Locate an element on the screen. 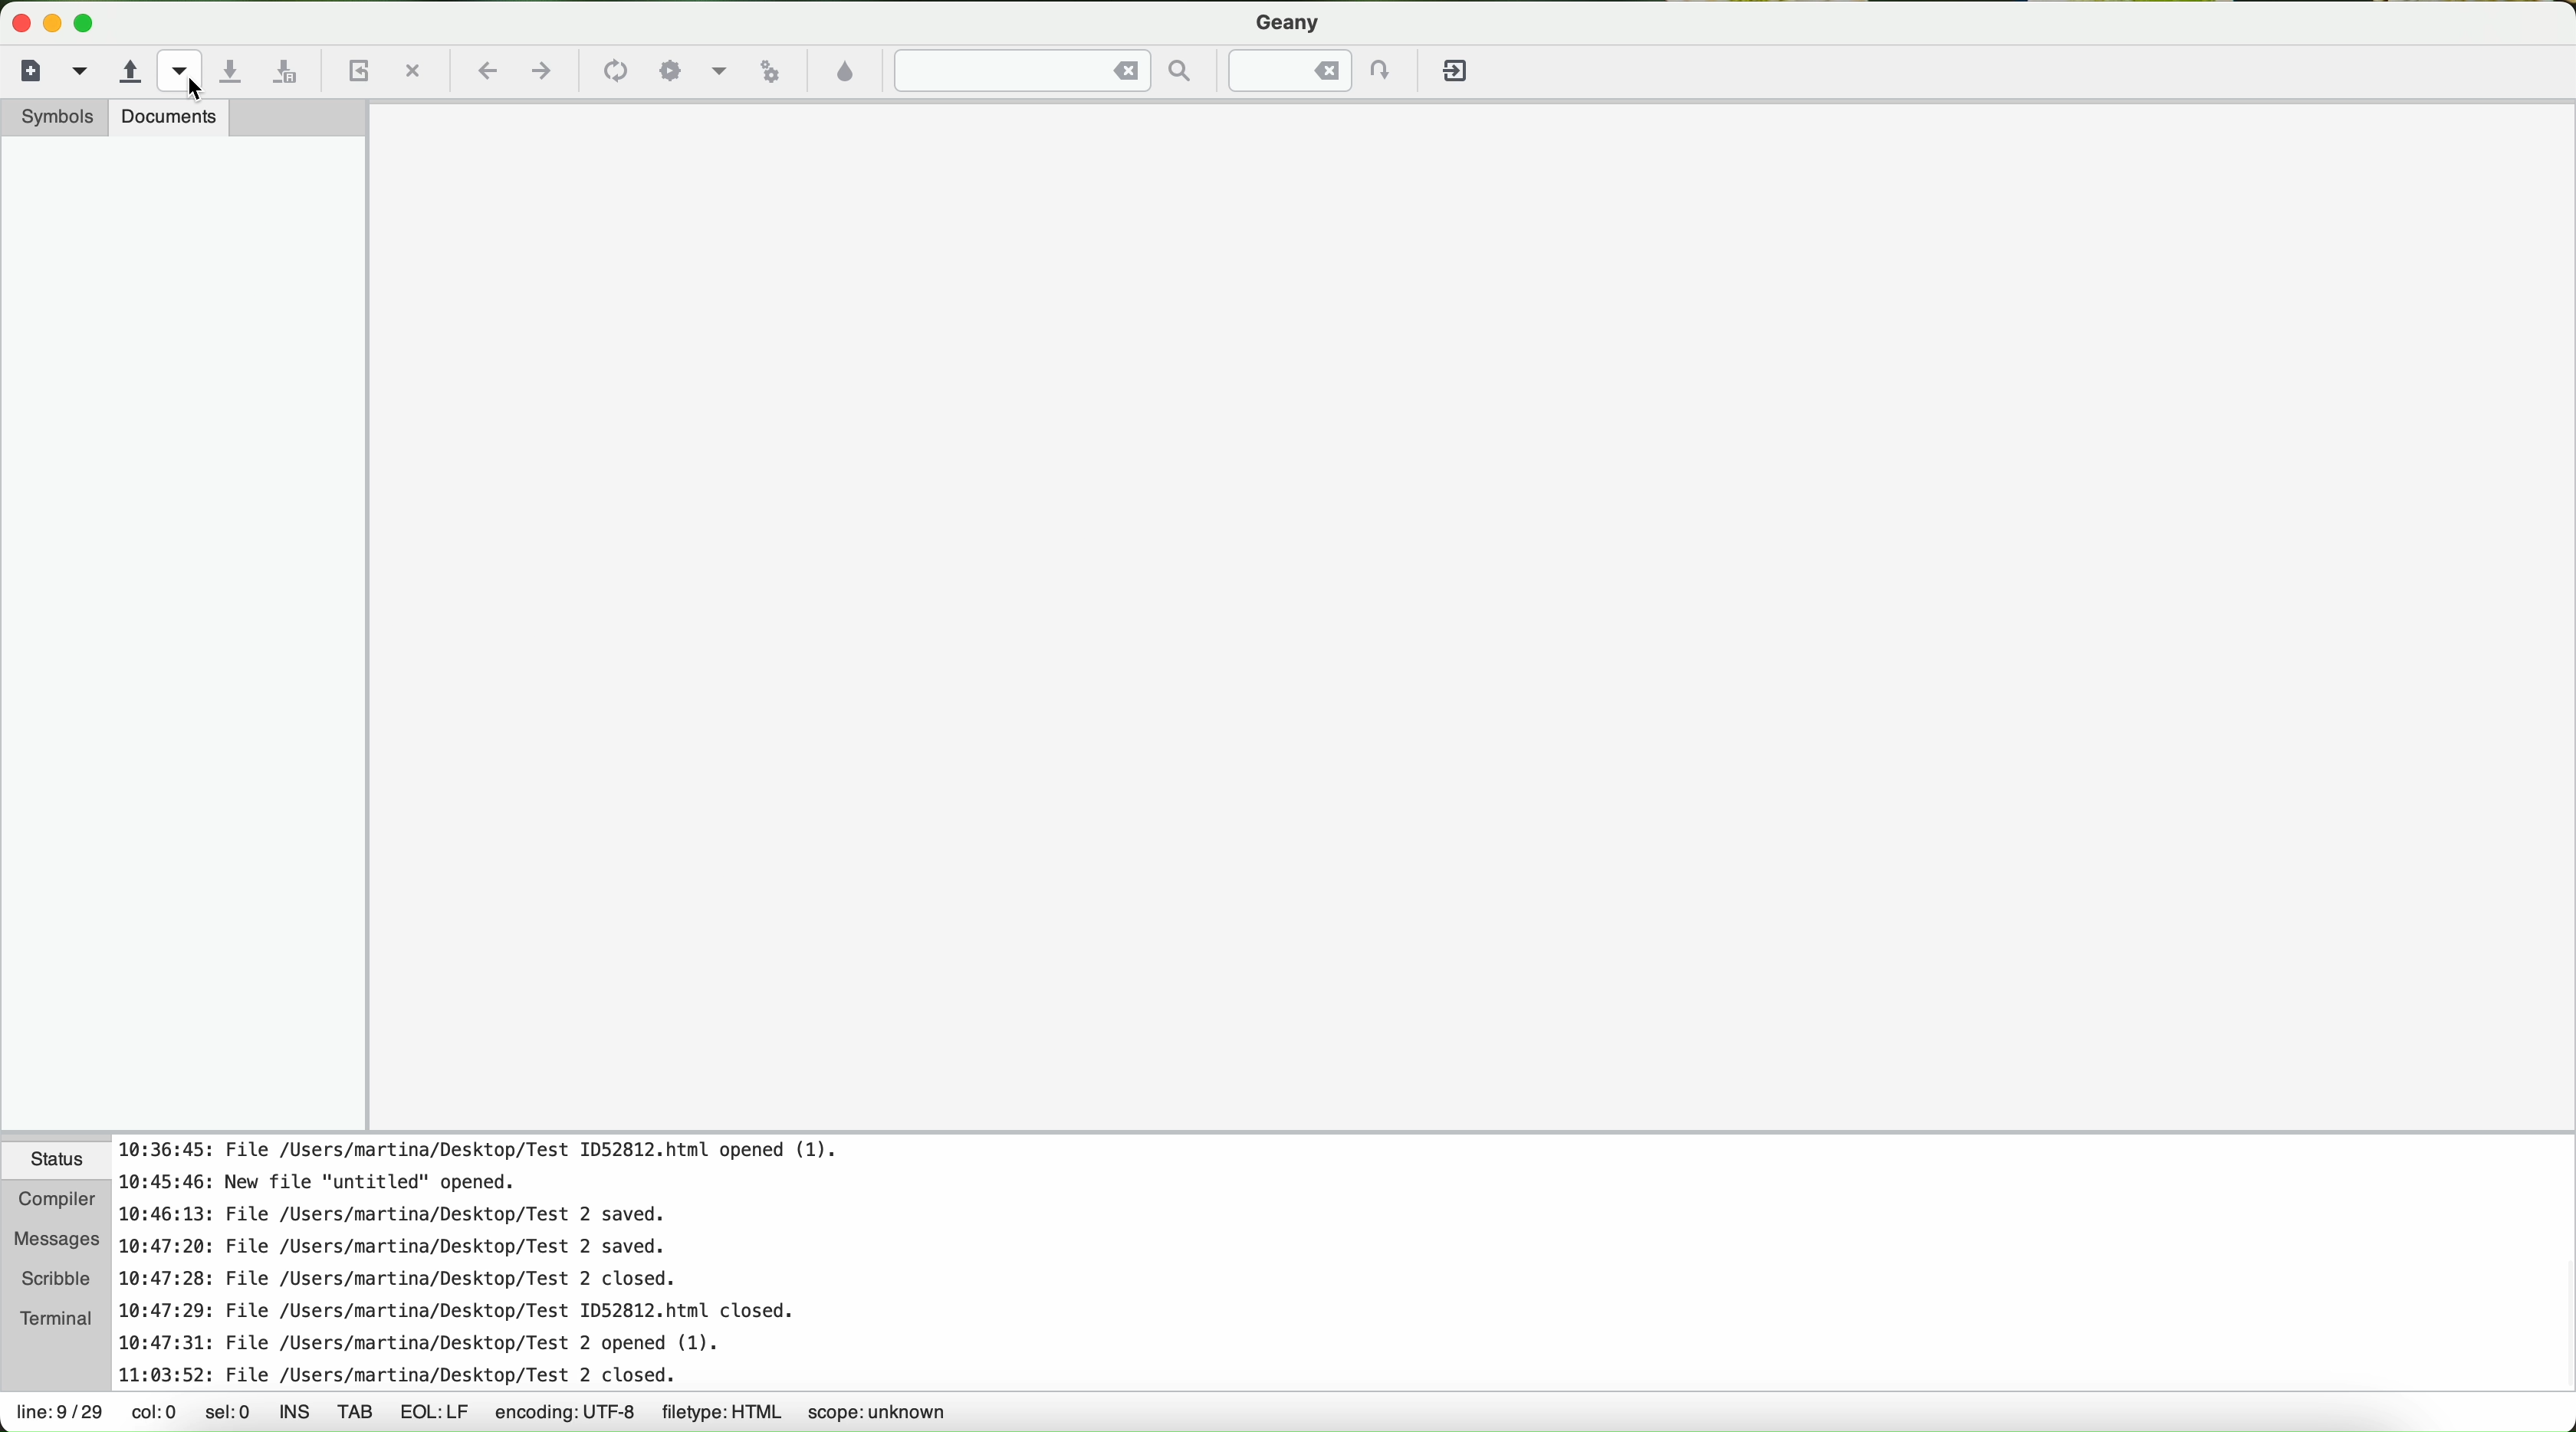  run or view the current file is located at coordinates (766, 70).